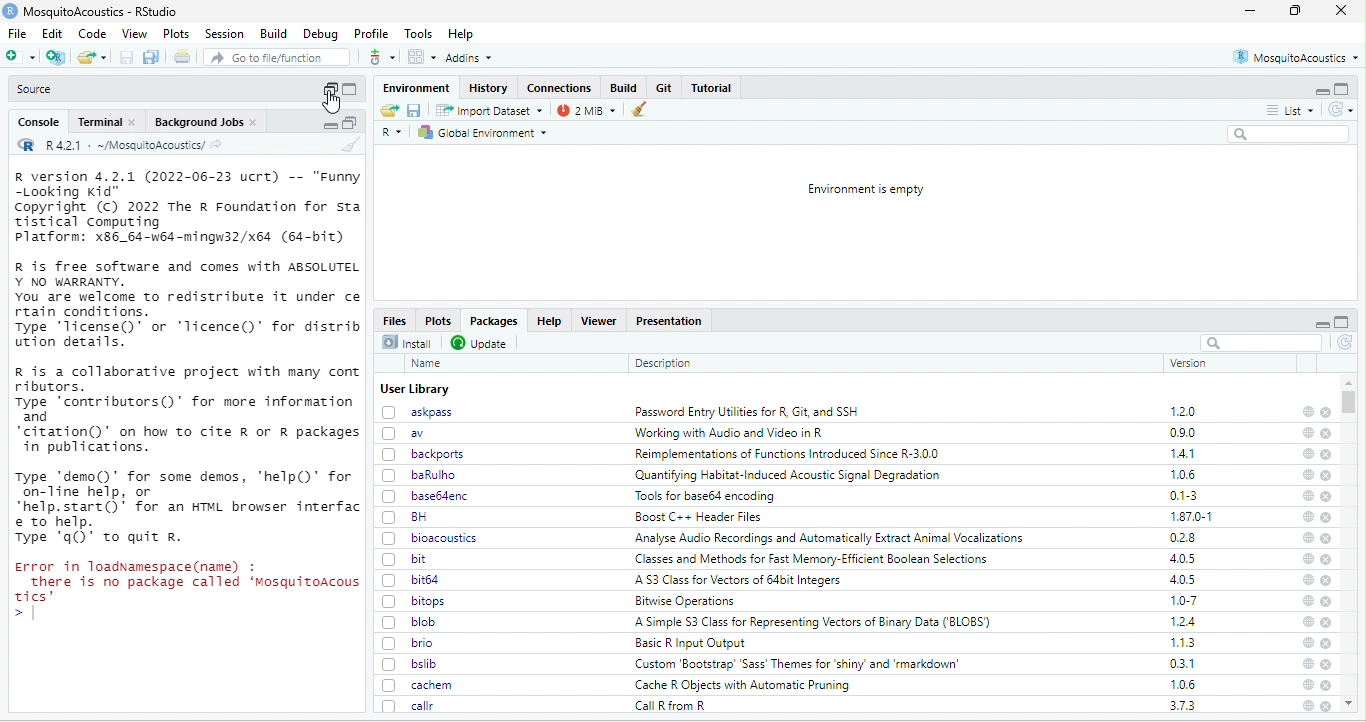 Image resolution: width=1366 pixels, height=722 pixels. Describe the element at coordinates (1326, 475) in the screenshot. I see `close` at that location.